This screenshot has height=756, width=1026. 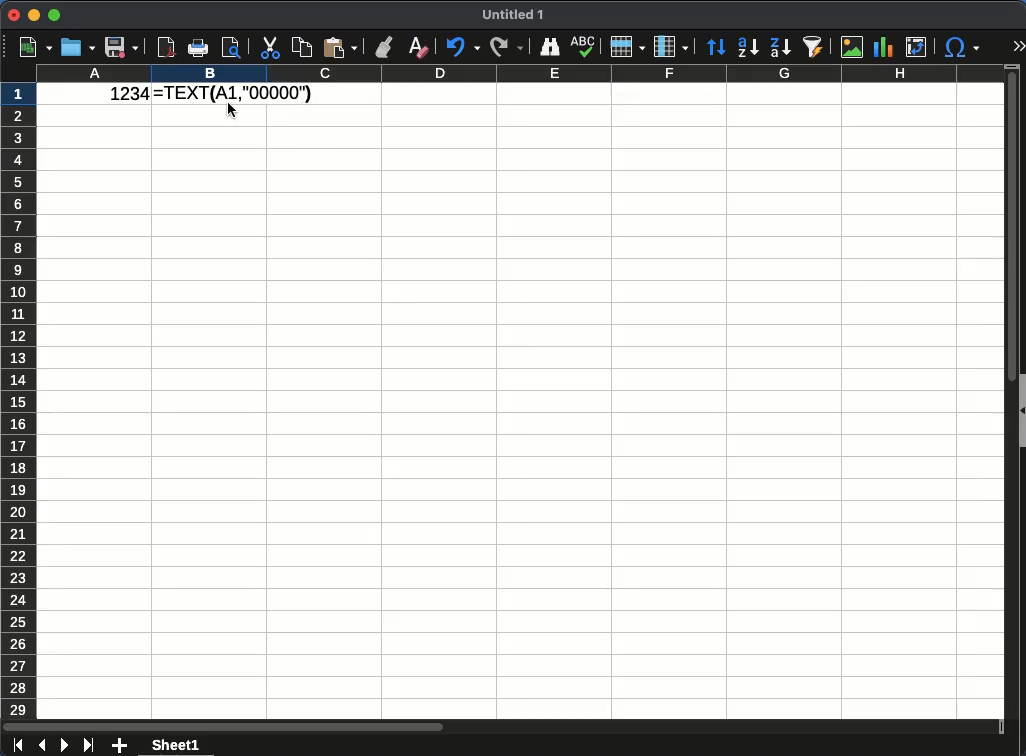 I want to click on clear formatting, so click(x=417, y=45).